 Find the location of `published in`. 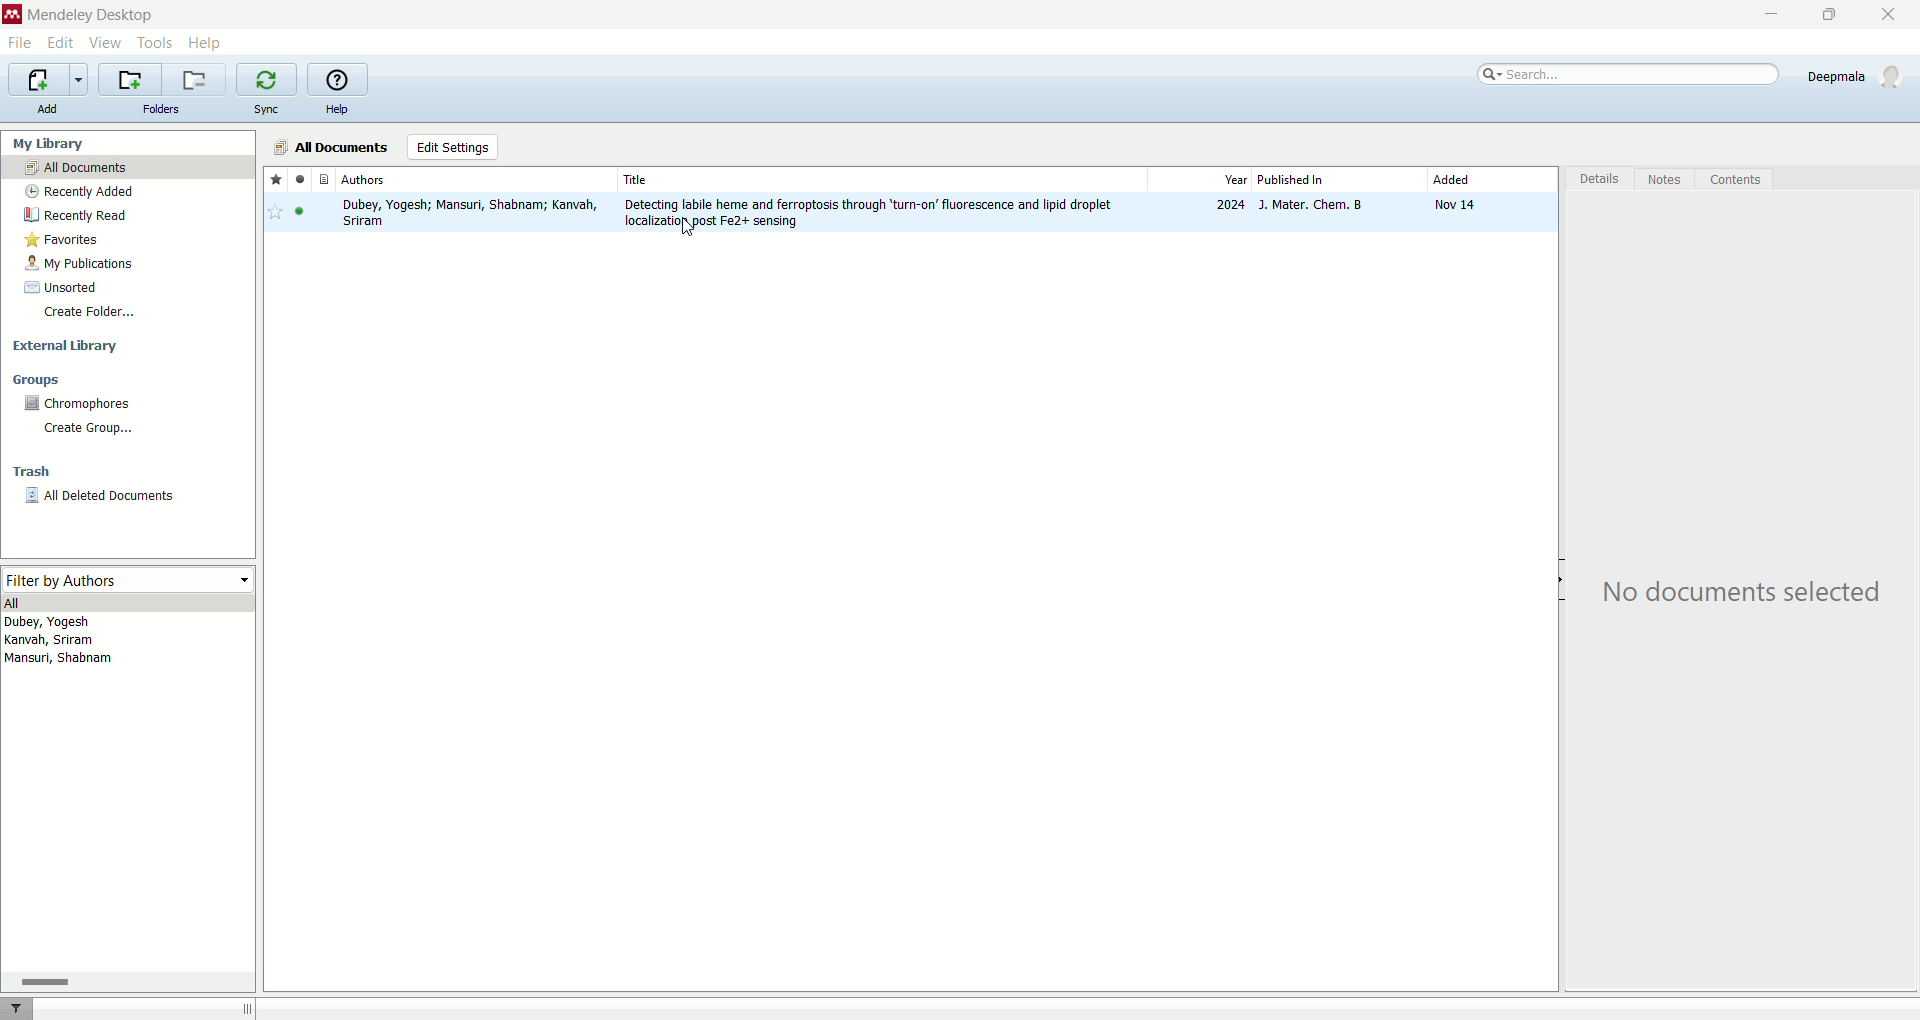

published in is located at coordinates (1337, 180).